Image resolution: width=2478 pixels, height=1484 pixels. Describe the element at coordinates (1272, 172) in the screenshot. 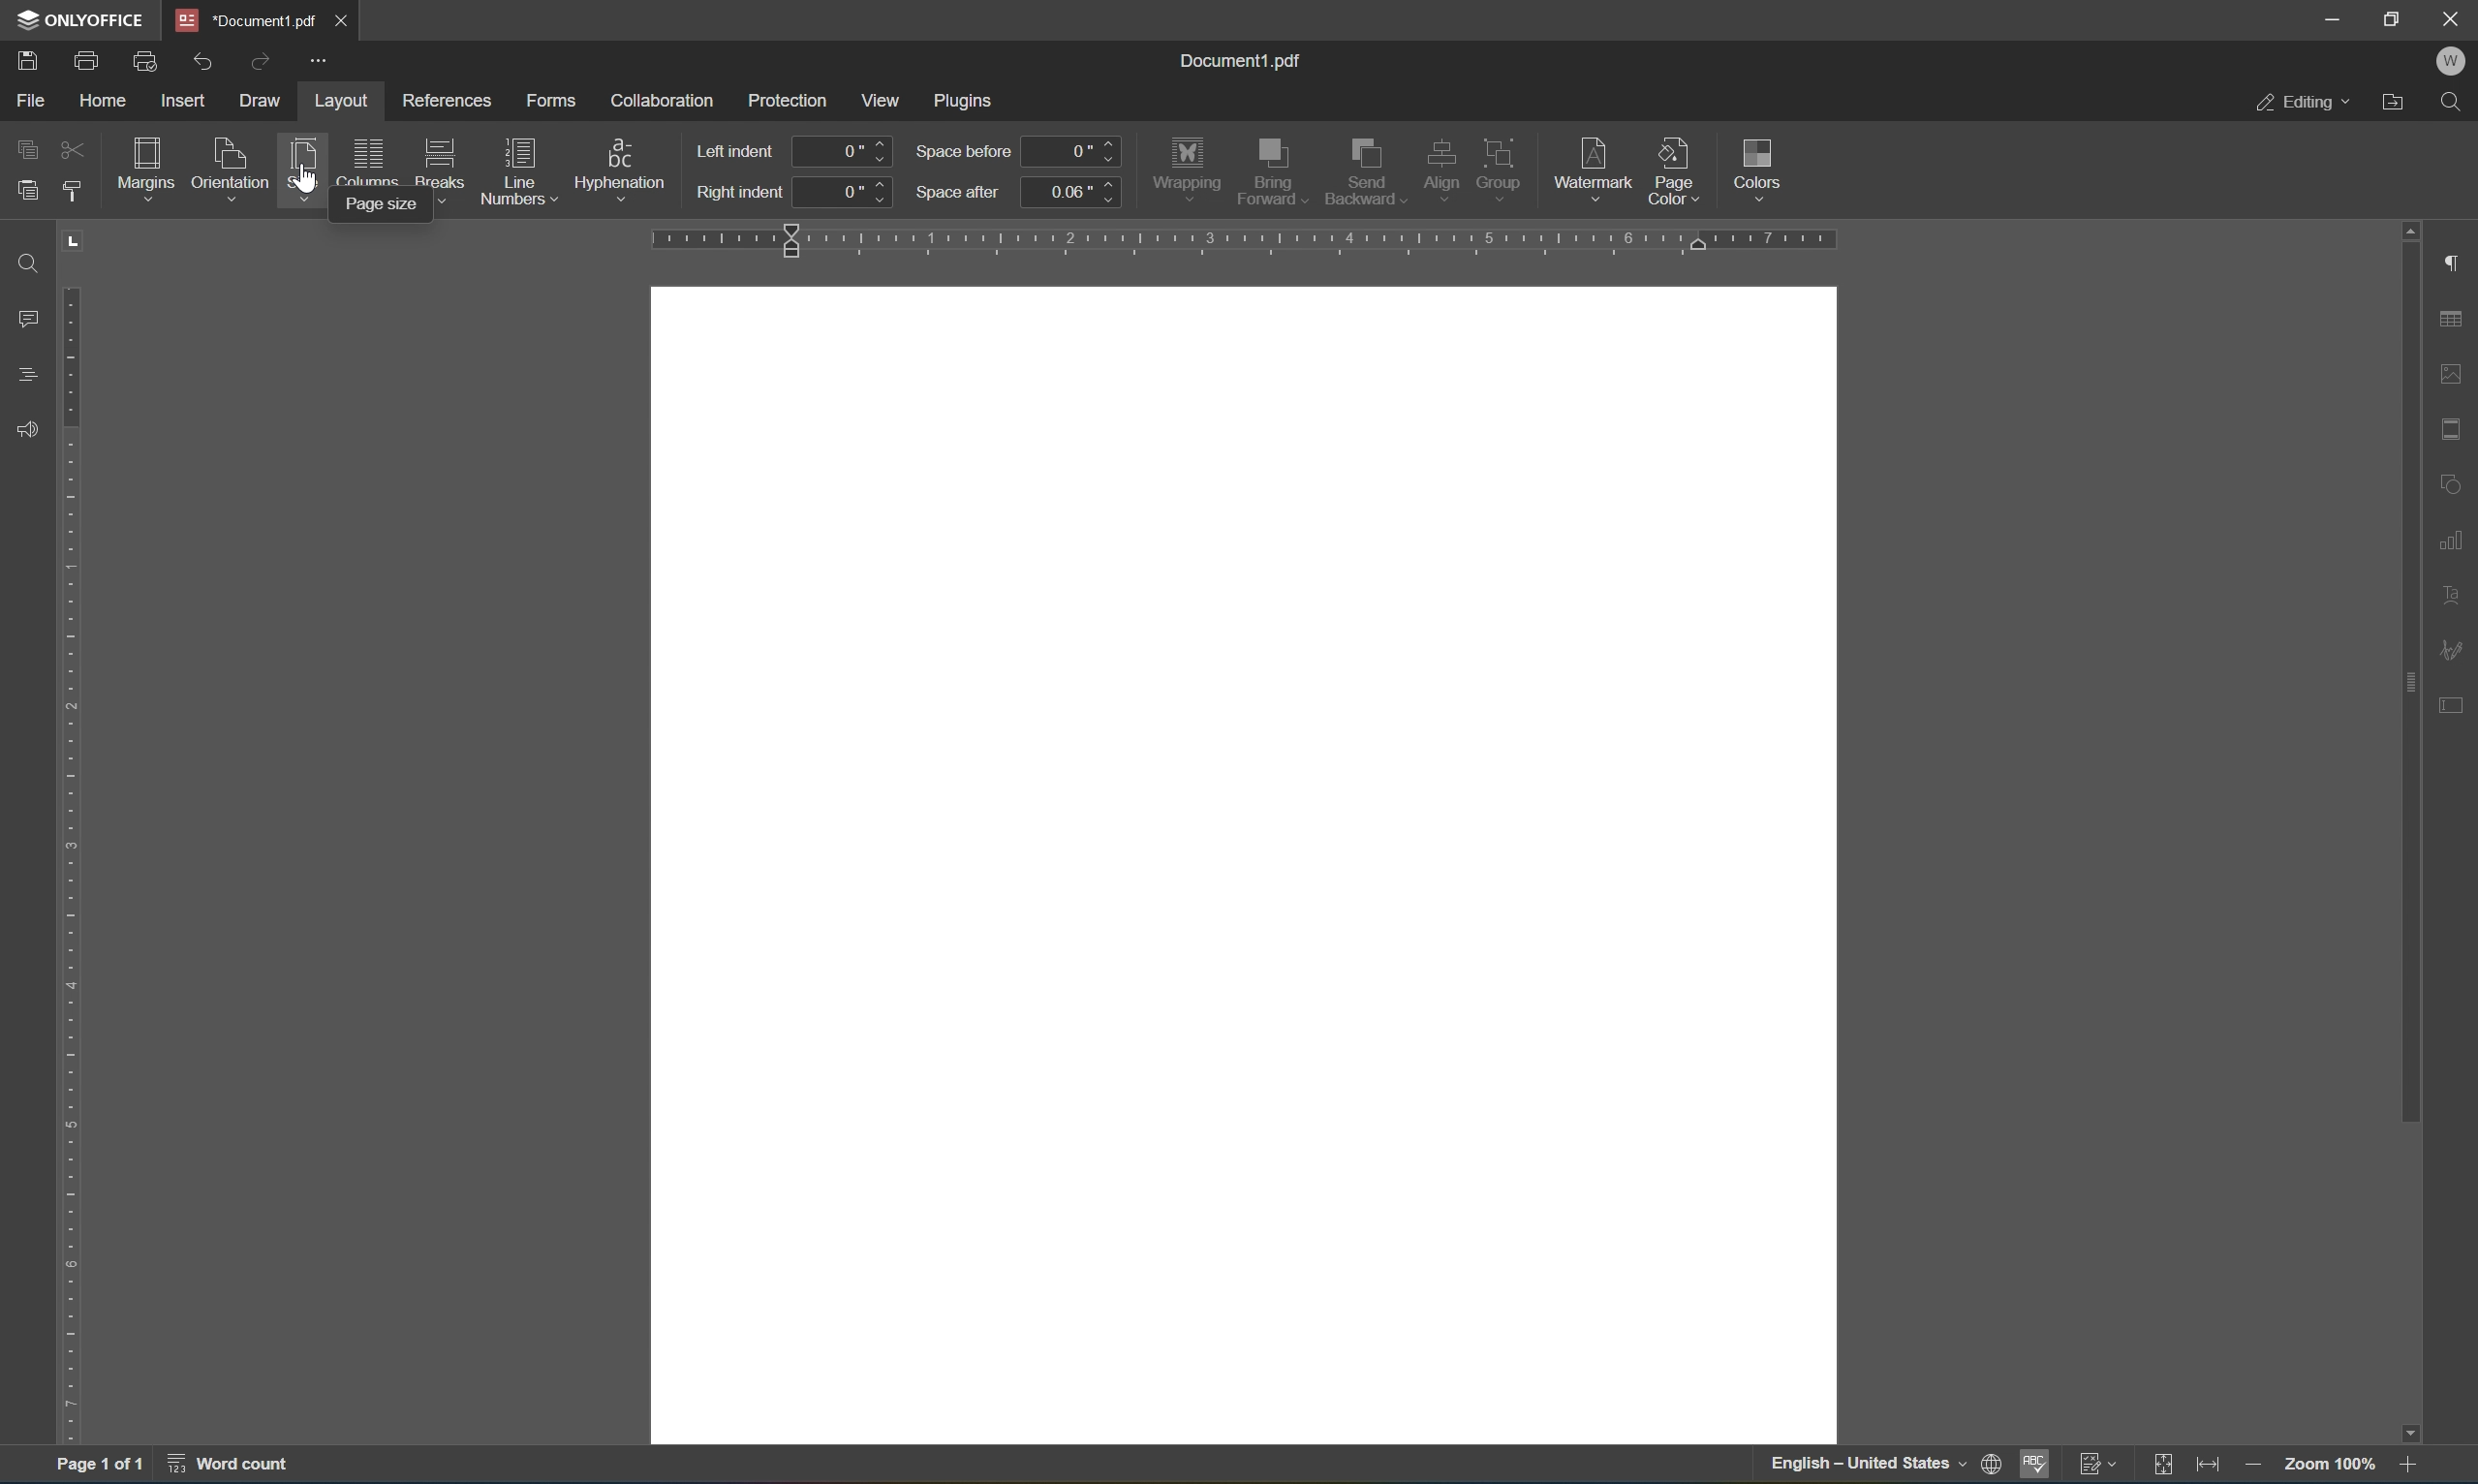

I see `bring forward` at that location.